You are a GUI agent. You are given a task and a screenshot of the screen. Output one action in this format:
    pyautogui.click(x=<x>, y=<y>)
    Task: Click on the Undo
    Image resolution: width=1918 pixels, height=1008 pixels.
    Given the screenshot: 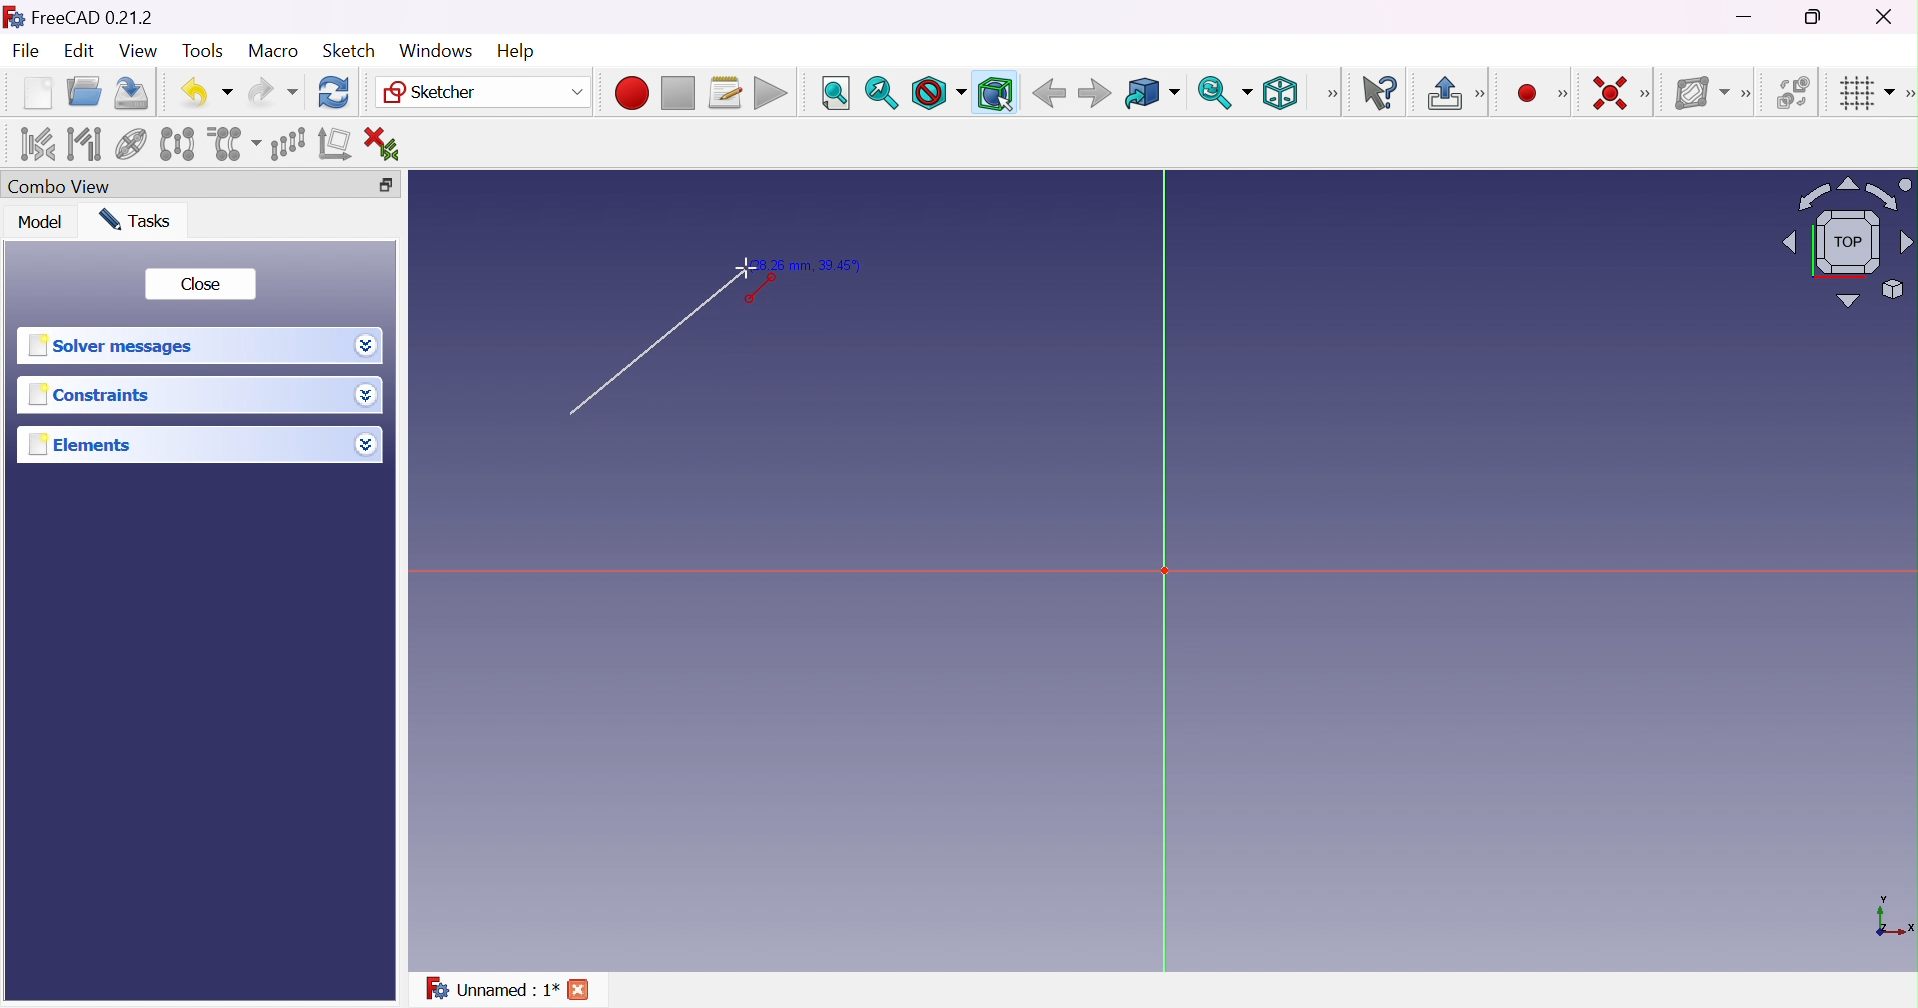 What is the action you would take?
    pyautogui.click(x=206, y=91)
    